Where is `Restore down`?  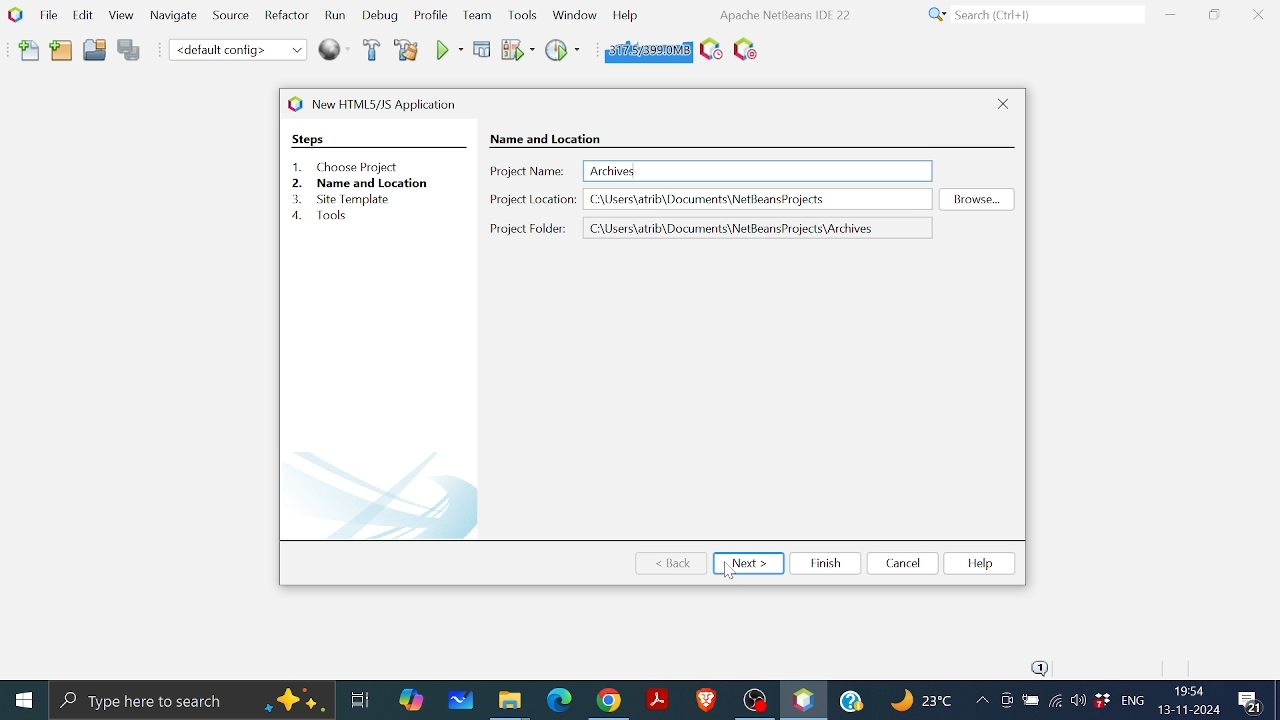
Restore down is located at coordinates (1214, 14).